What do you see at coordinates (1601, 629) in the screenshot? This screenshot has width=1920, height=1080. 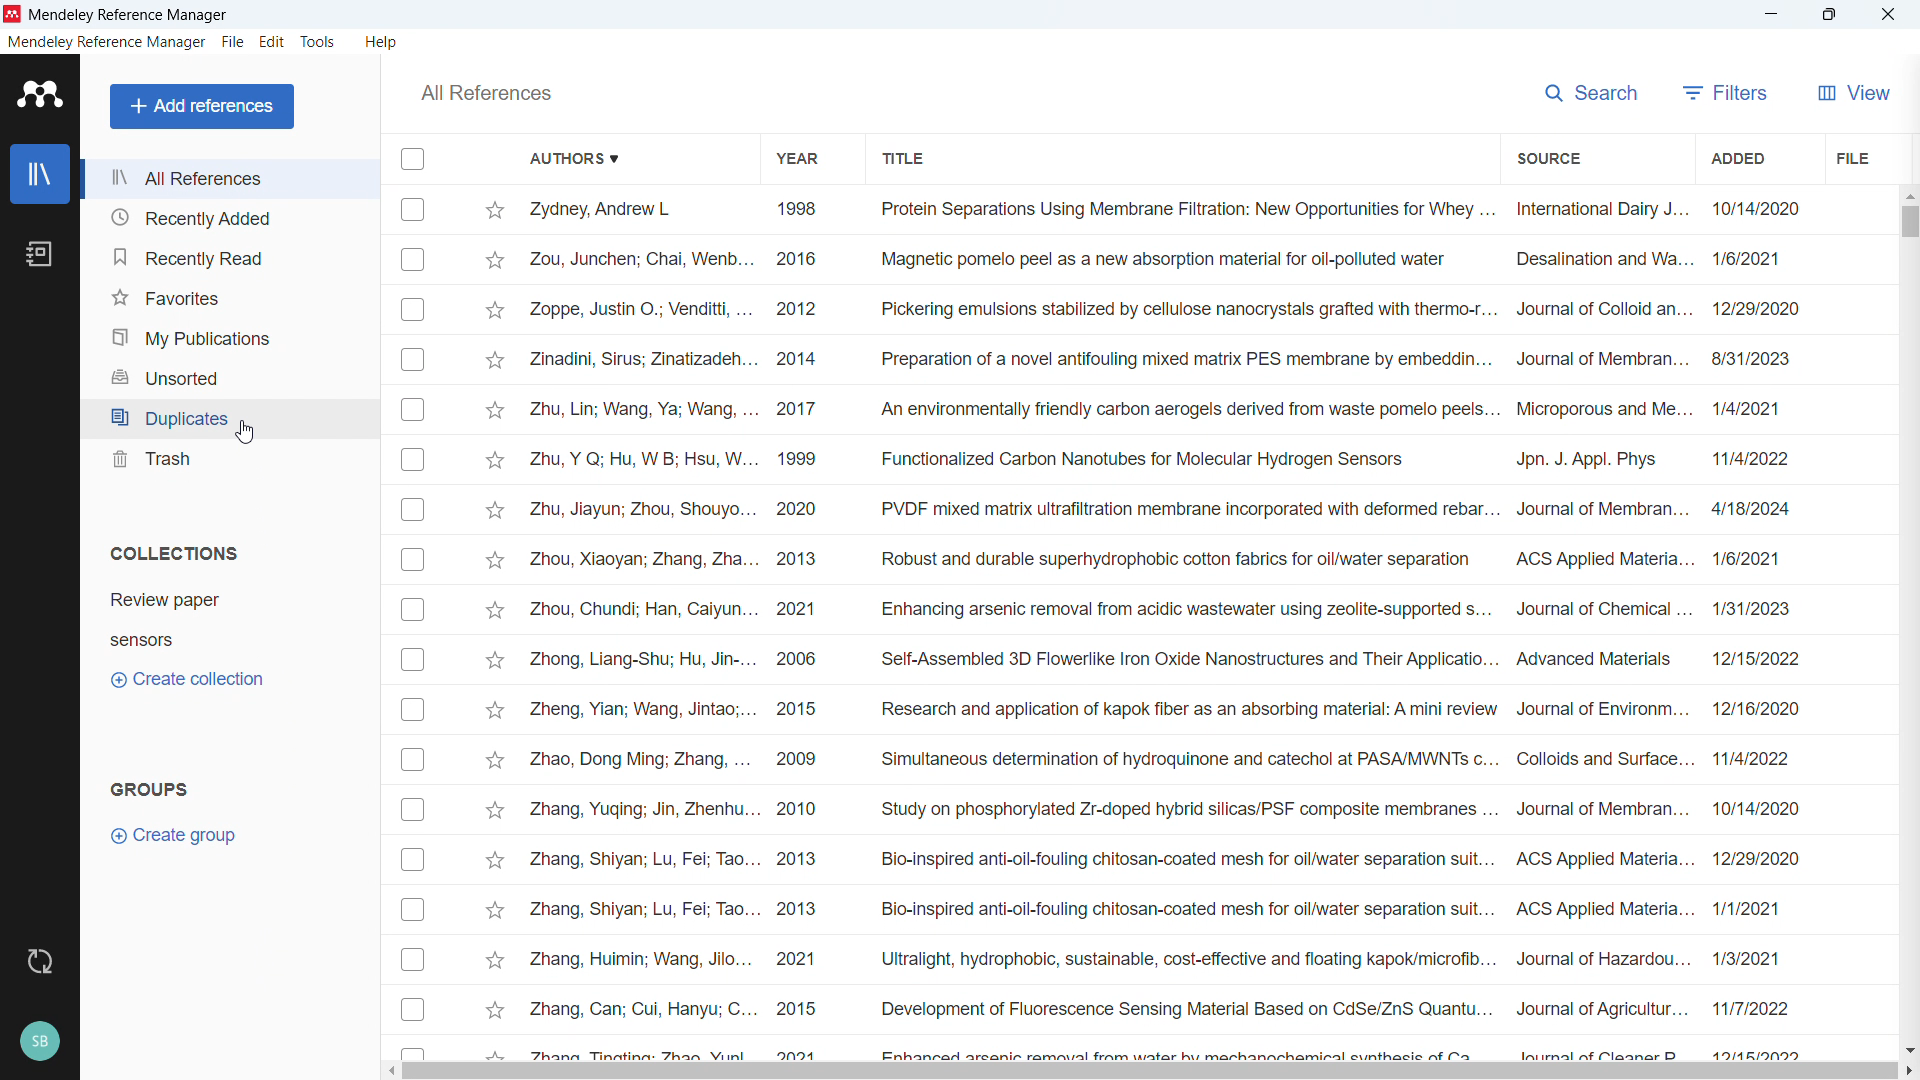 I see `Source of individual entries ` at bounding box center [1601, 629].